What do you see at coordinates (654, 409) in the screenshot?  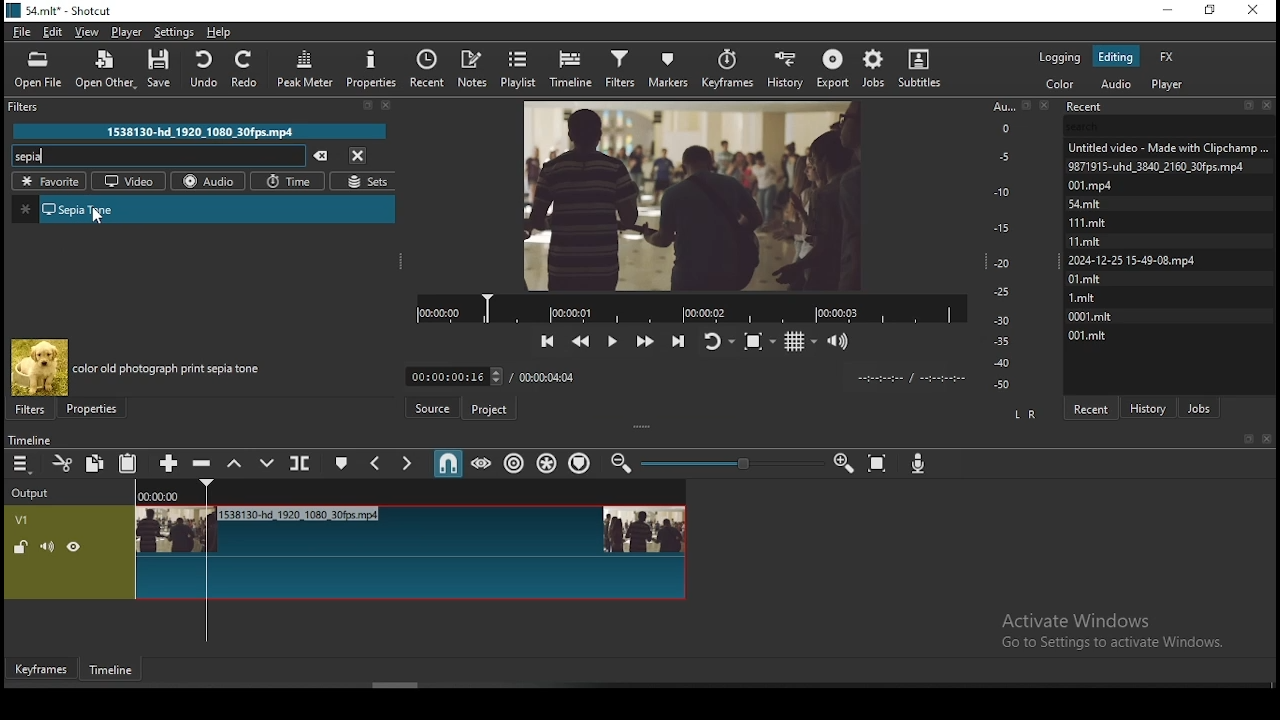 I see `Click here to check for a new version of Shotcut.` at bounding box center [654, 409].